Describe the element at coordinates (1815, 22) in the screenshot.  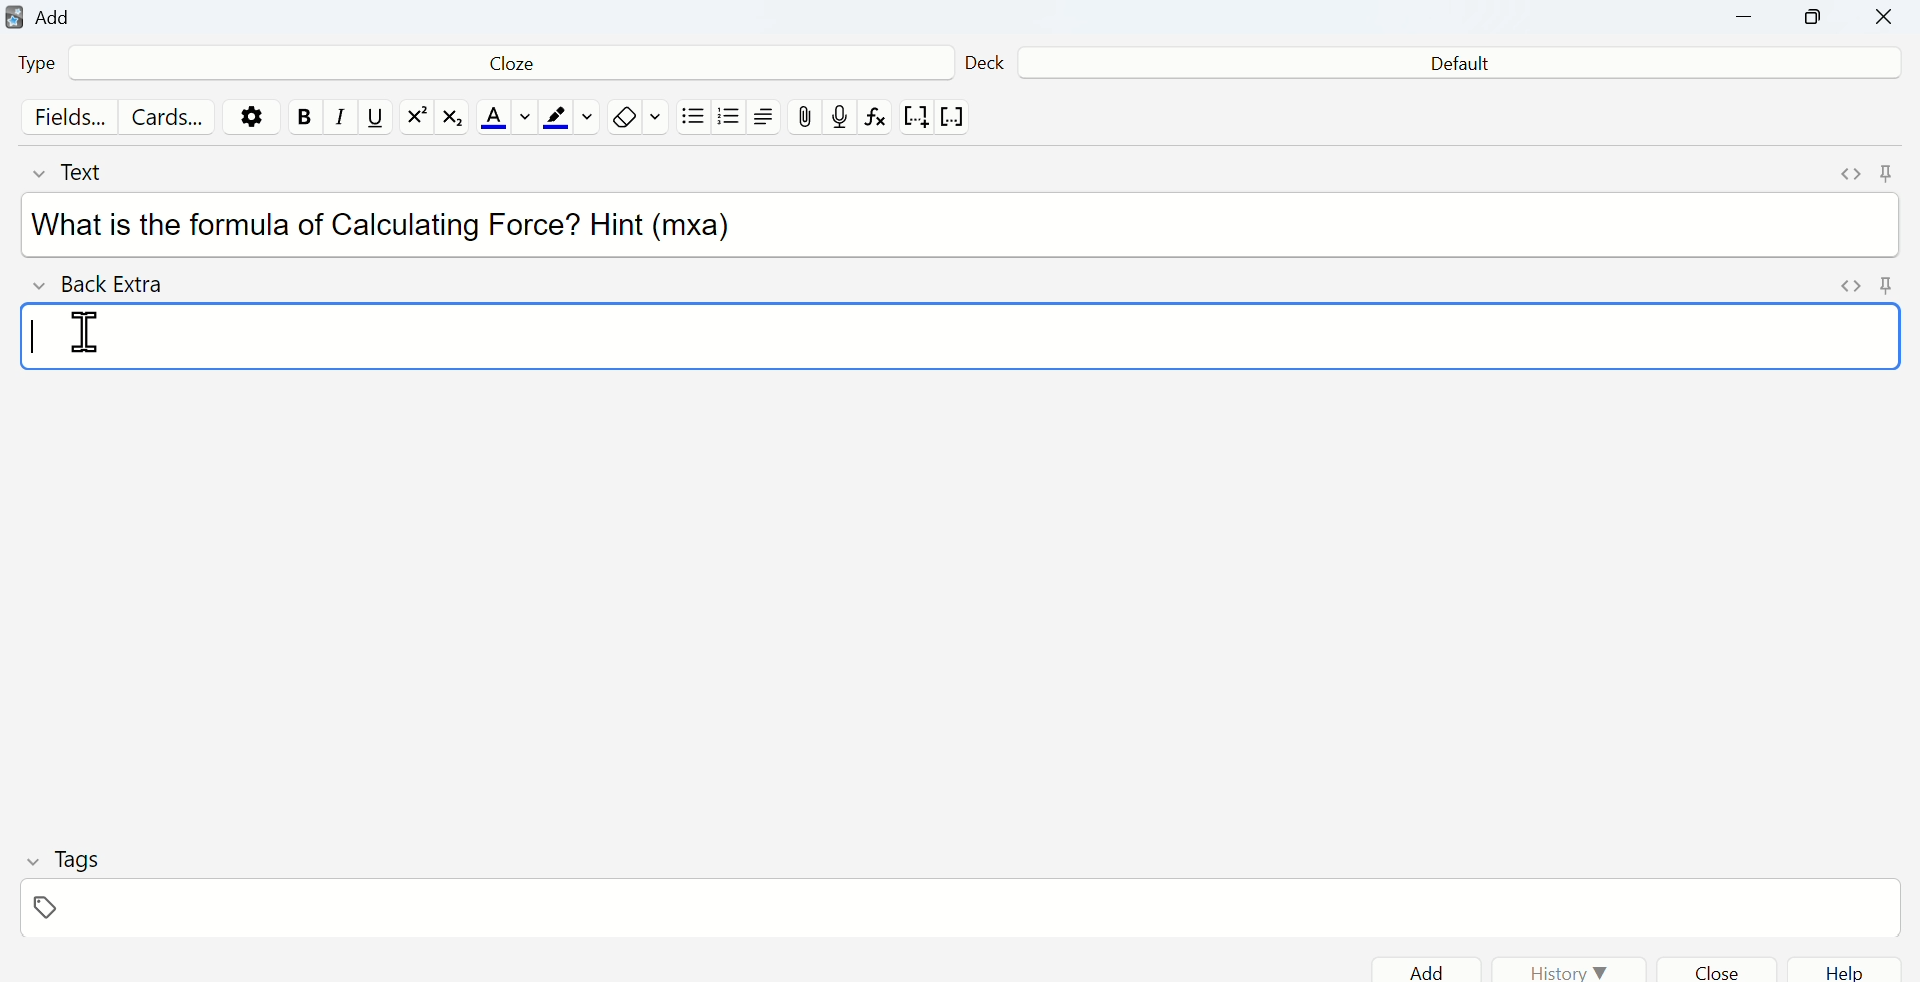
I see `Maximize` at that location.